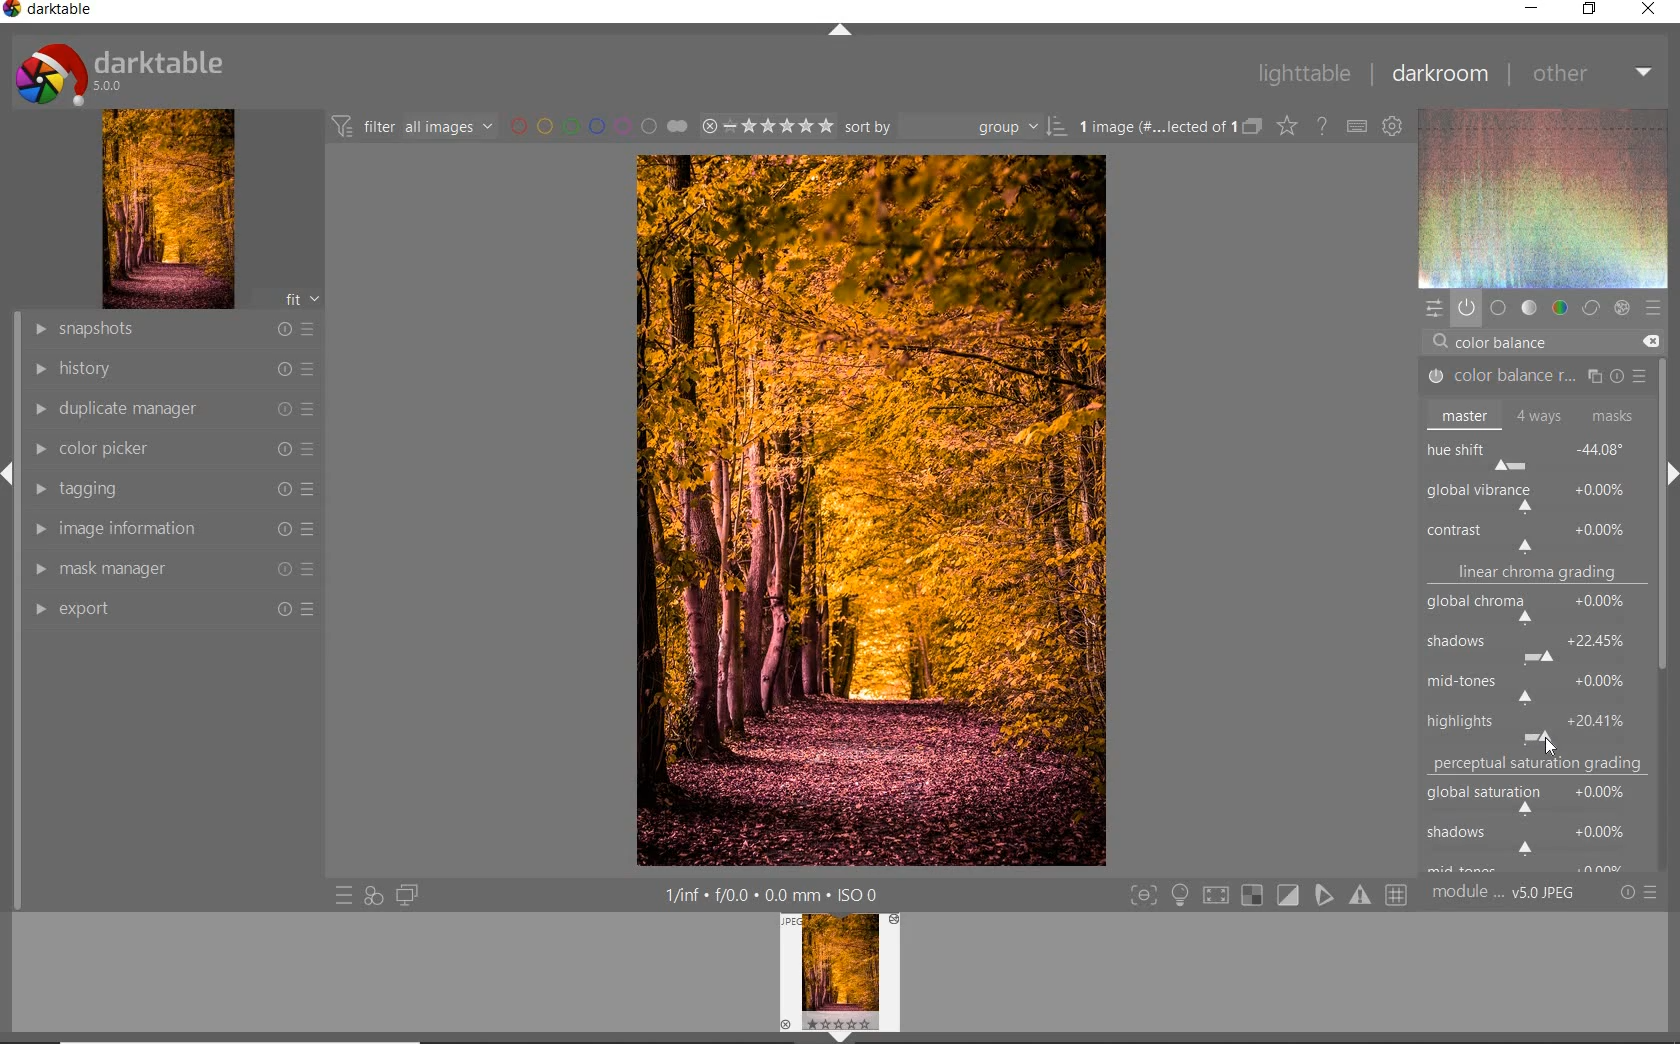 The width and height of the screenshot is (1680, 1044). What do you see at coordinates (1558, 308) in the screenshot?
I see `color ` at bounding box center [1558, 308].